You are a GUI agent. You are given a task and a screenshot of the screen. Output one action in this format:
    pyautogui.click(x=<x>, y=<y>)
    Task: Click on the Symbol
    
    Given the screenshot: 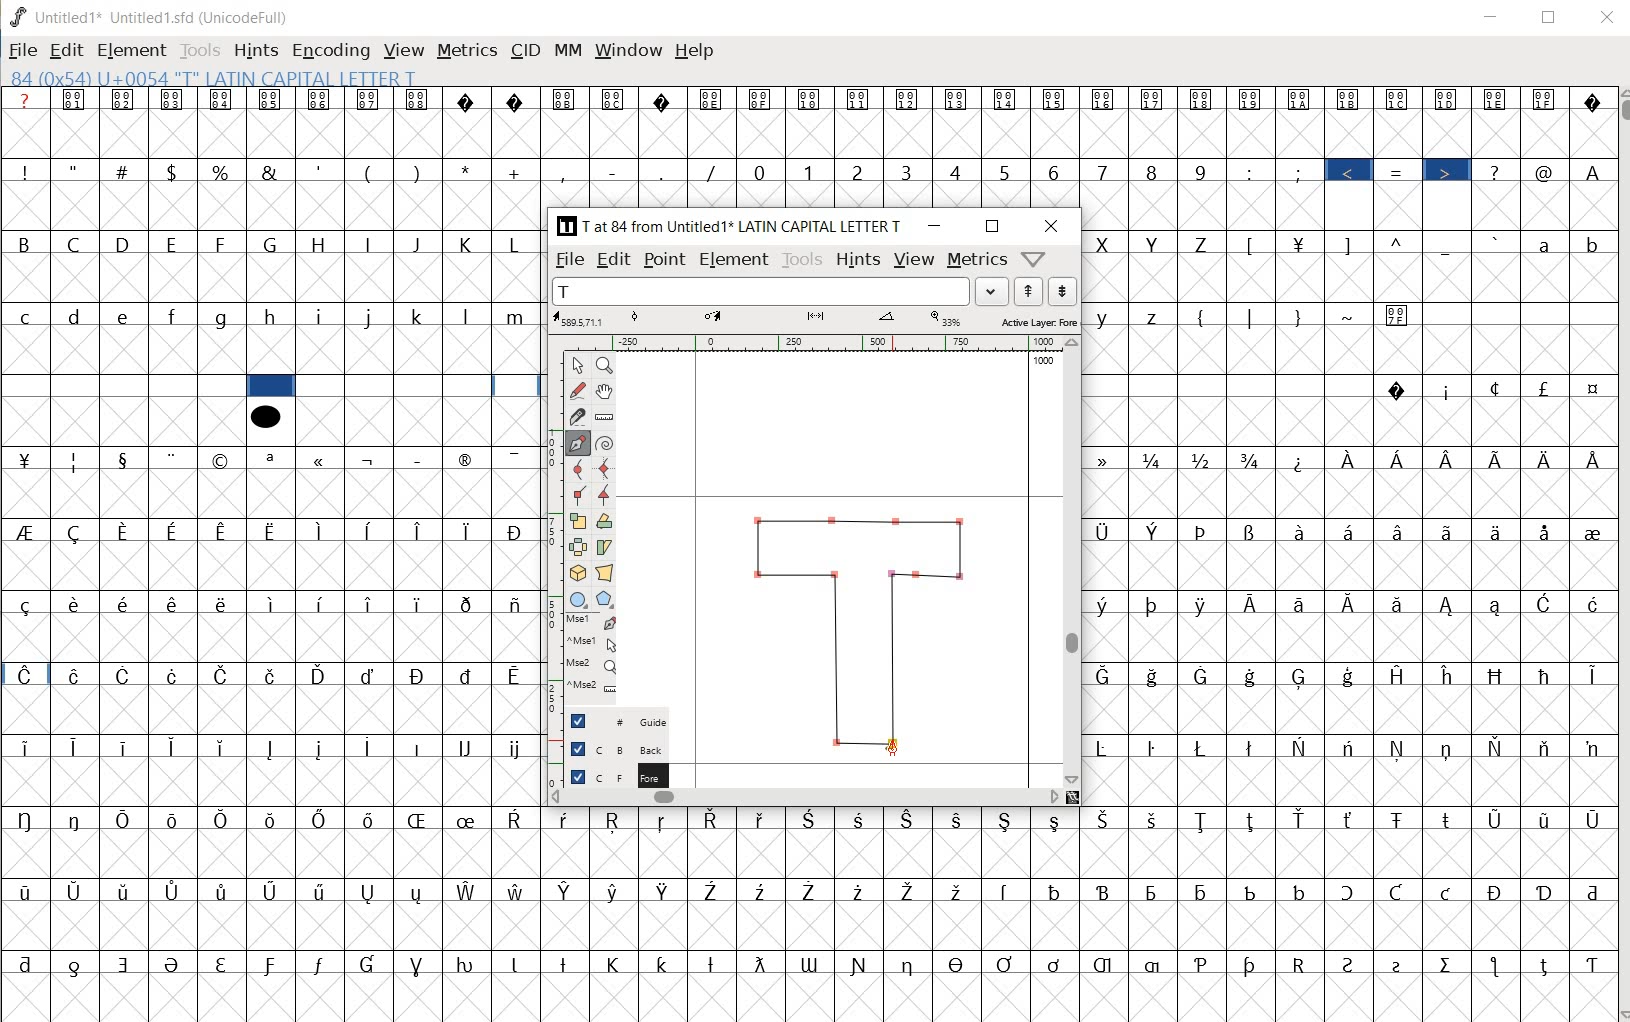 What is the action you would take?
    pyautogui.click(x=1206, y=891)
    